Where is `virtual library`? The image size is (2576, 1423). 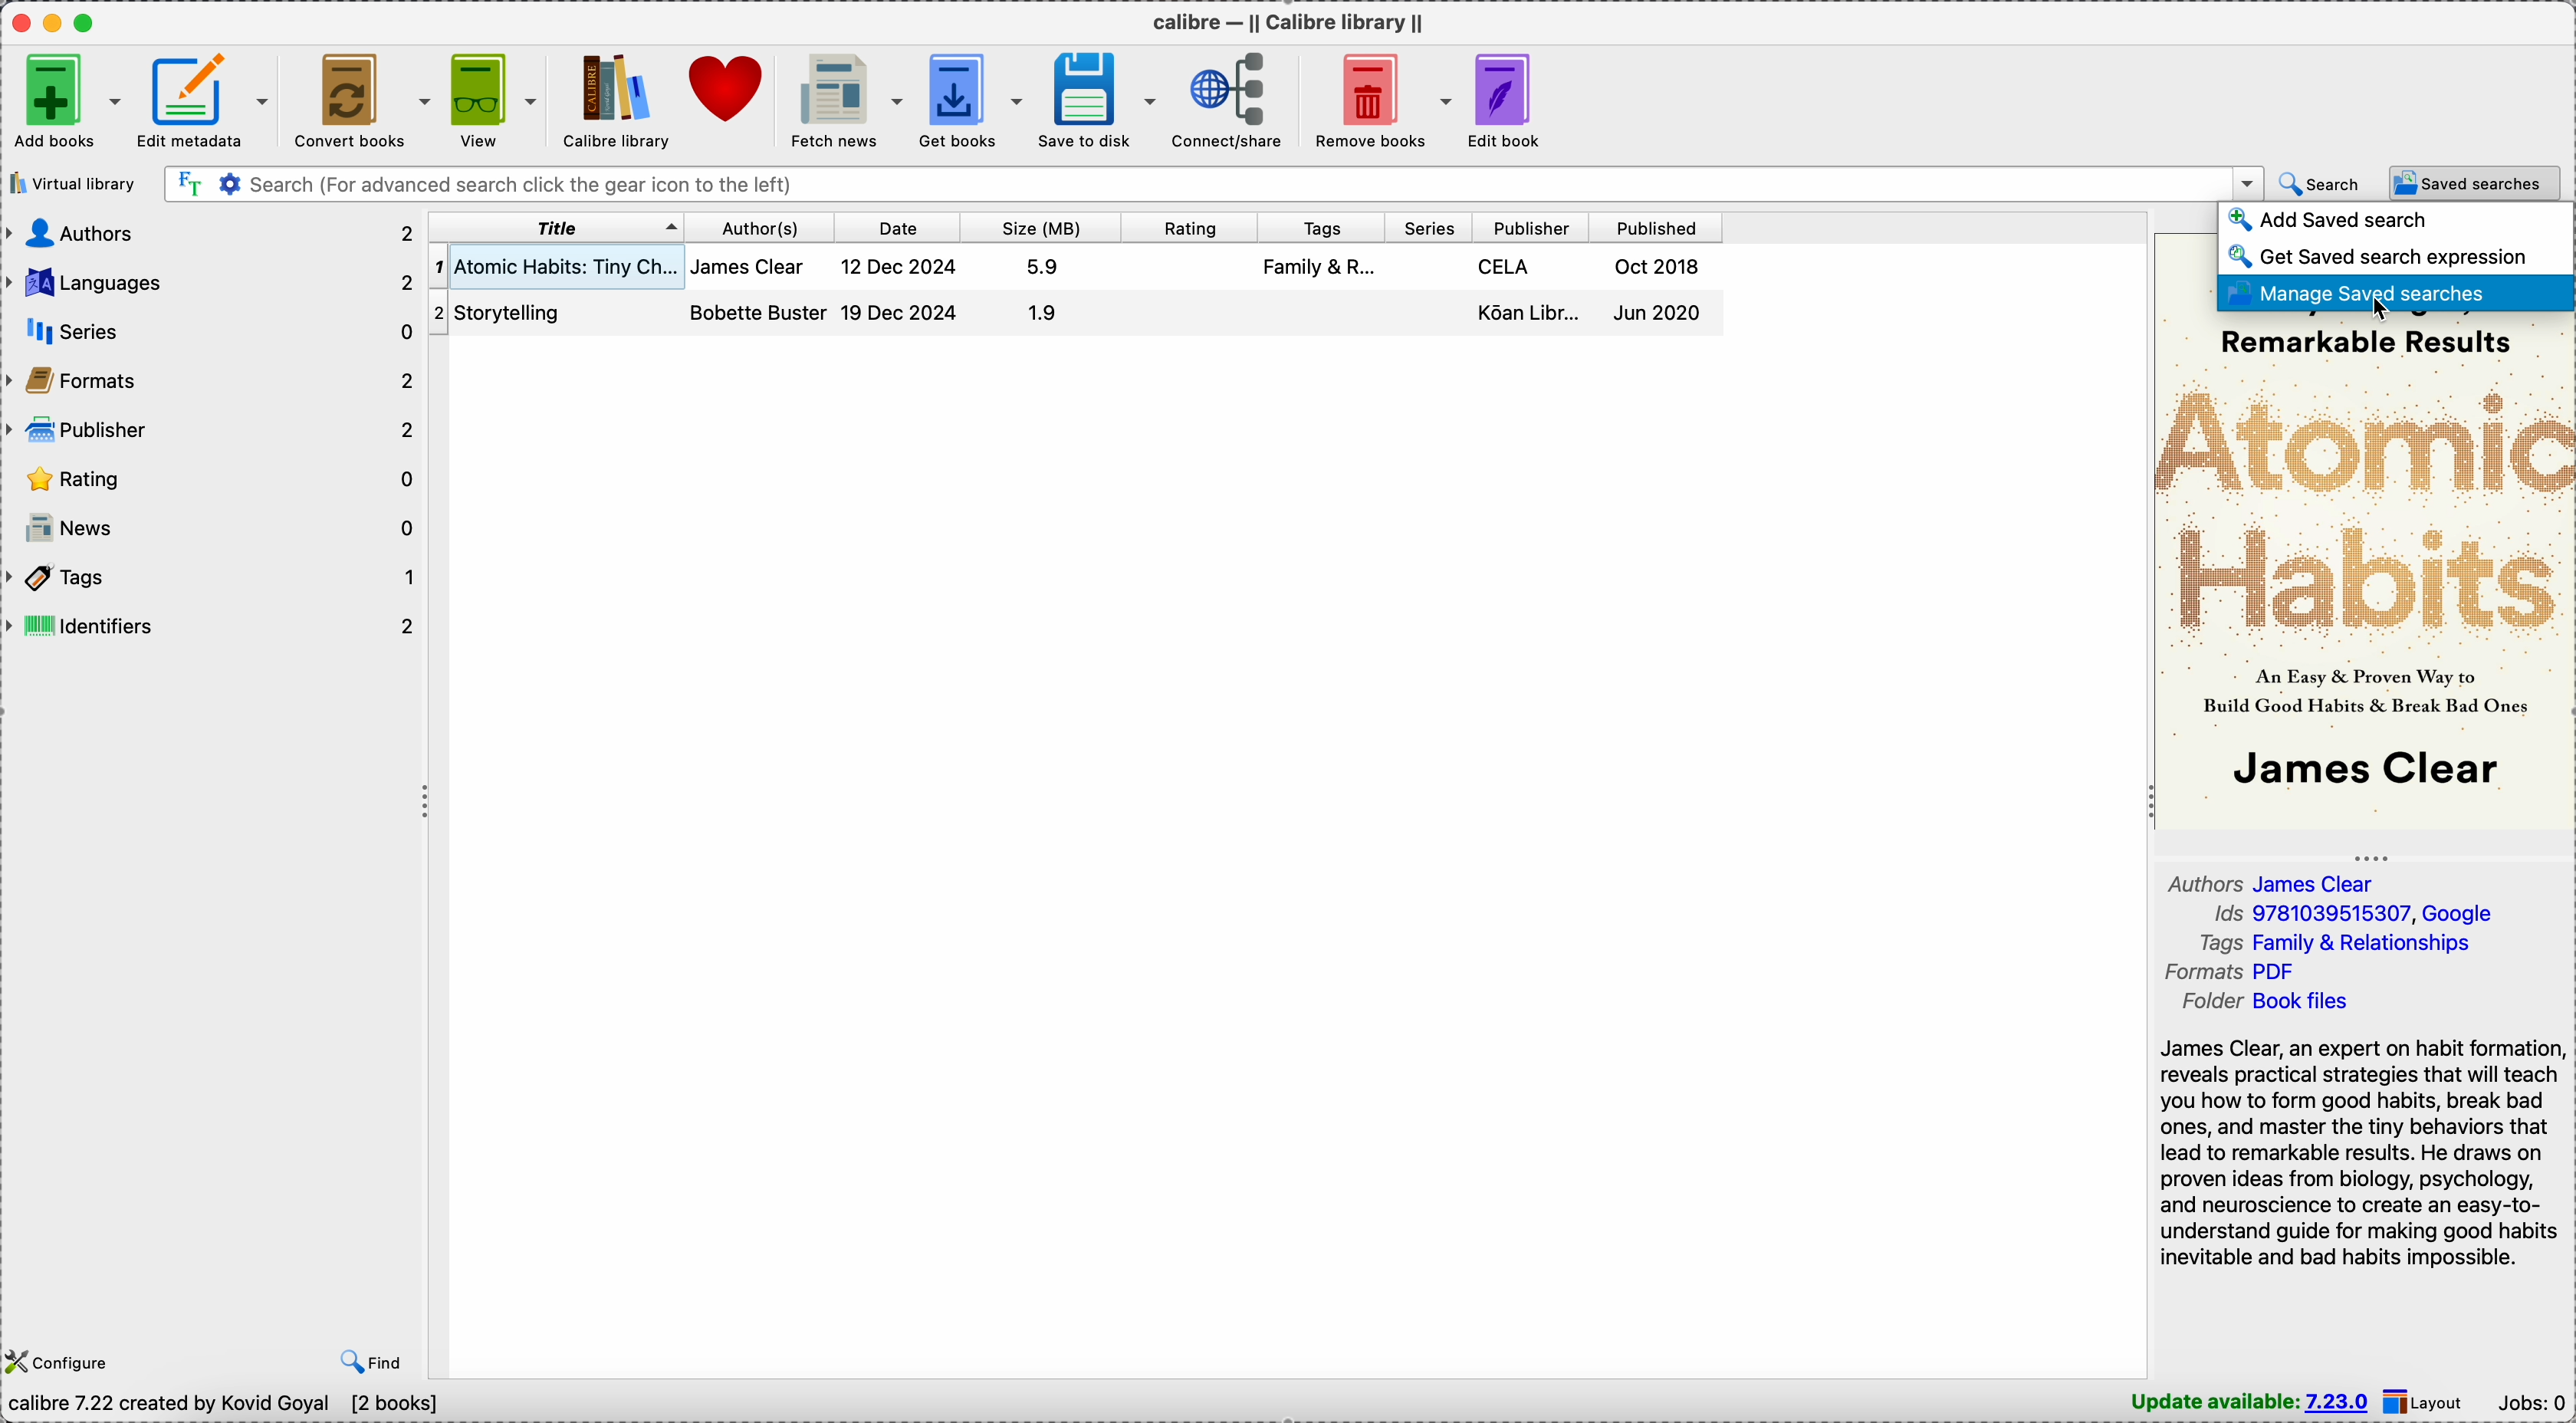 virtual library is located at coordinates (74, 185).